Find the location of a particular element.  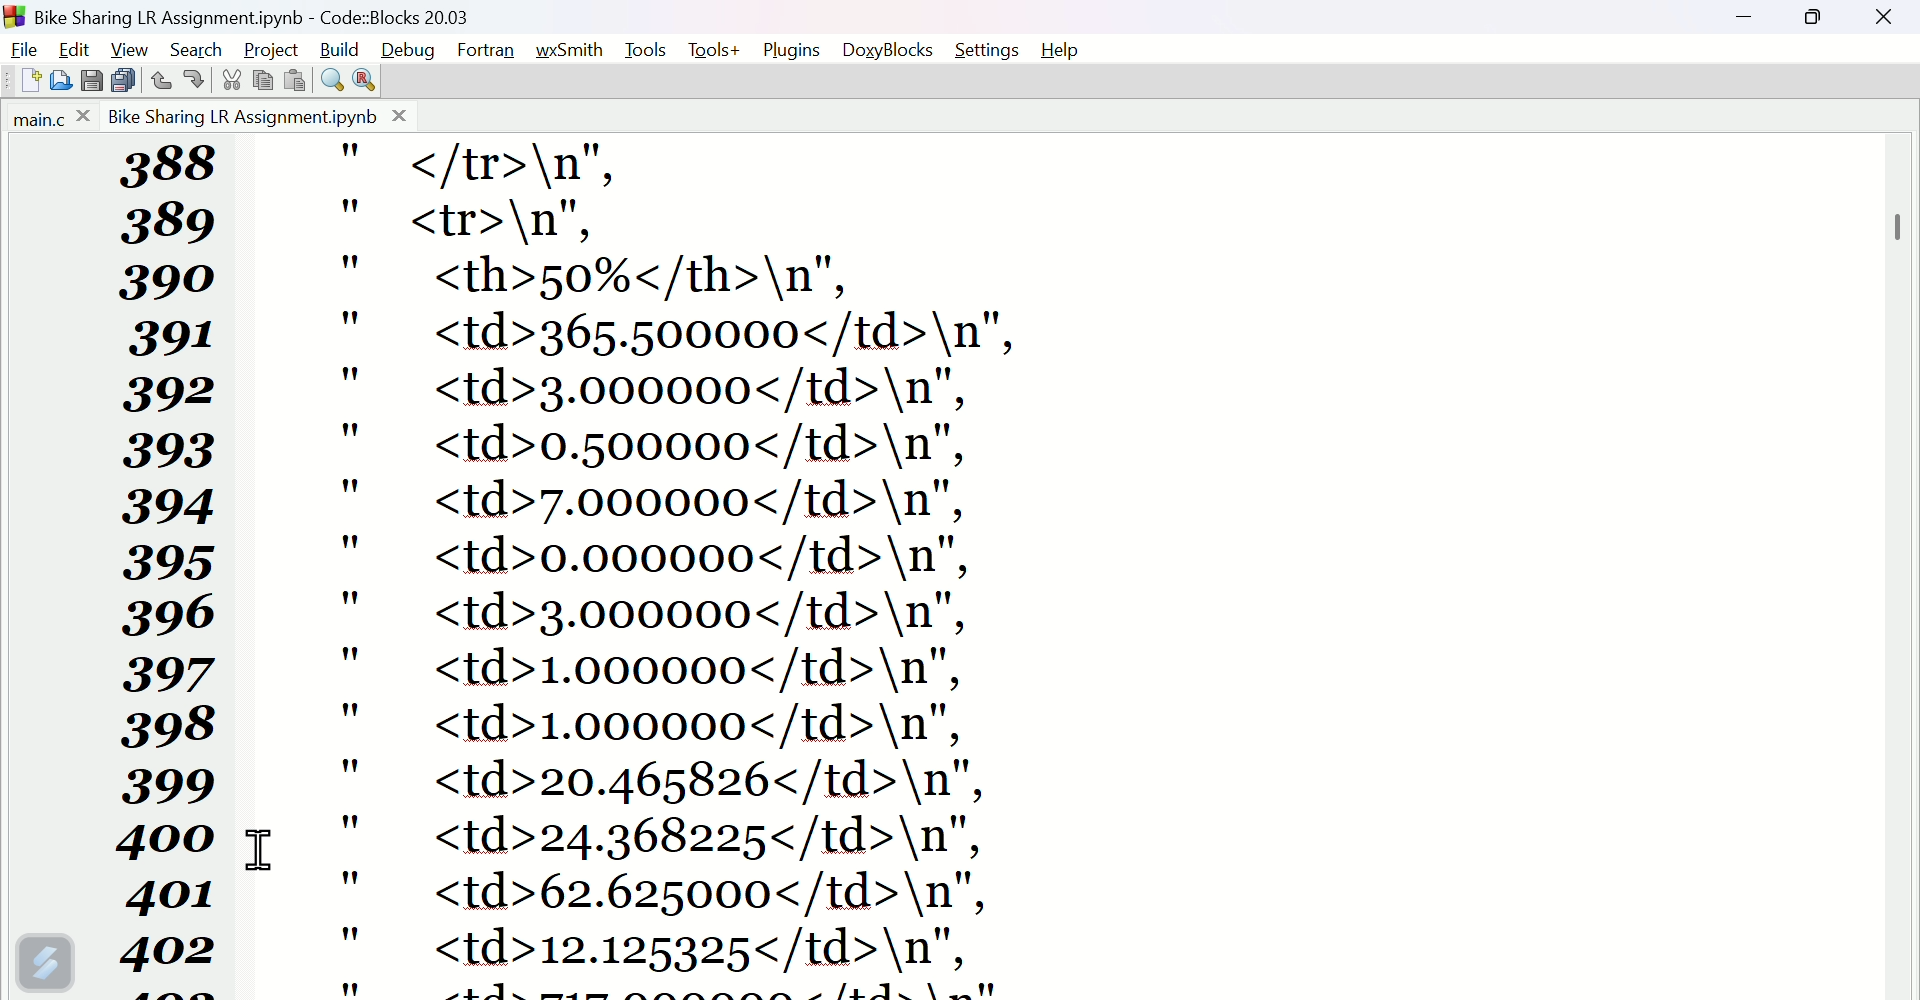

Scrollbar is located at coordinates (1900, 215).